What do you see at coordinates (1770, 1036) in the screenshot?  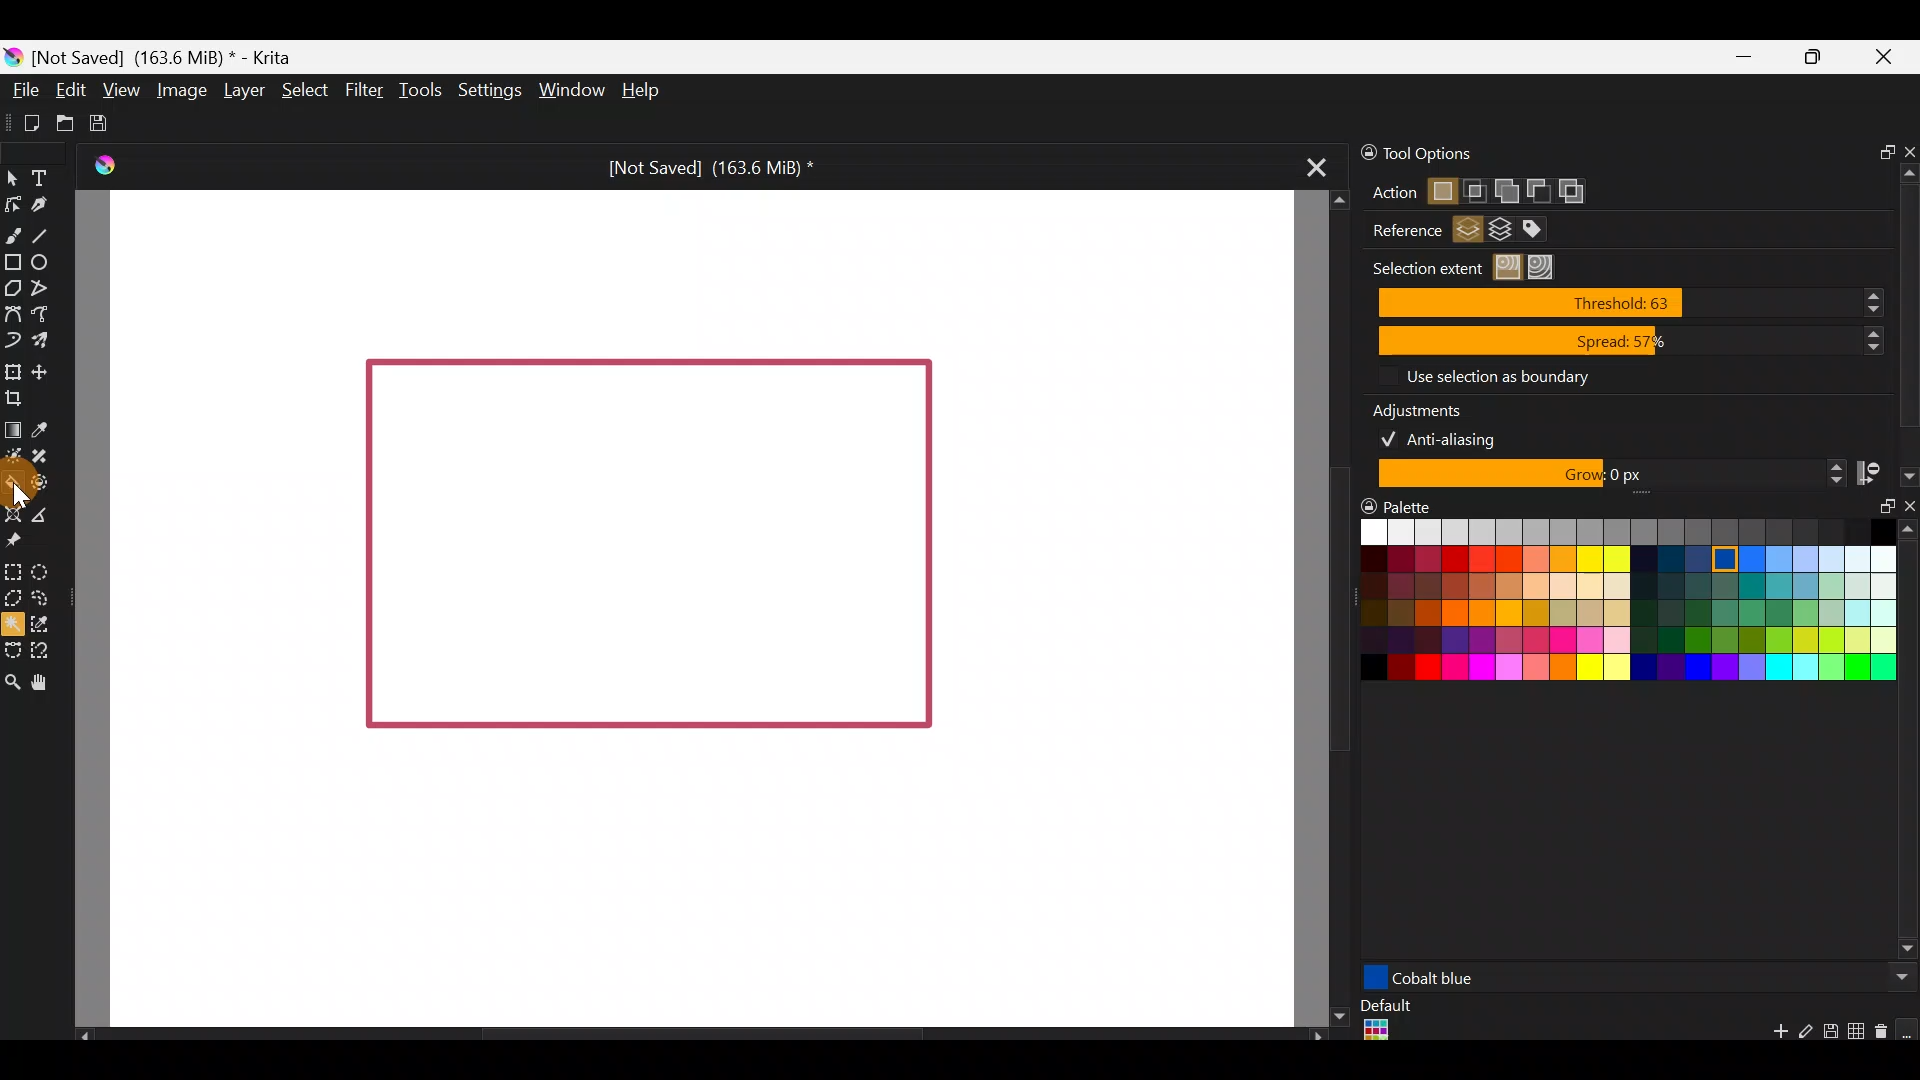 I see `Add a new colour swatch` at bounding box center [1770, 1036].